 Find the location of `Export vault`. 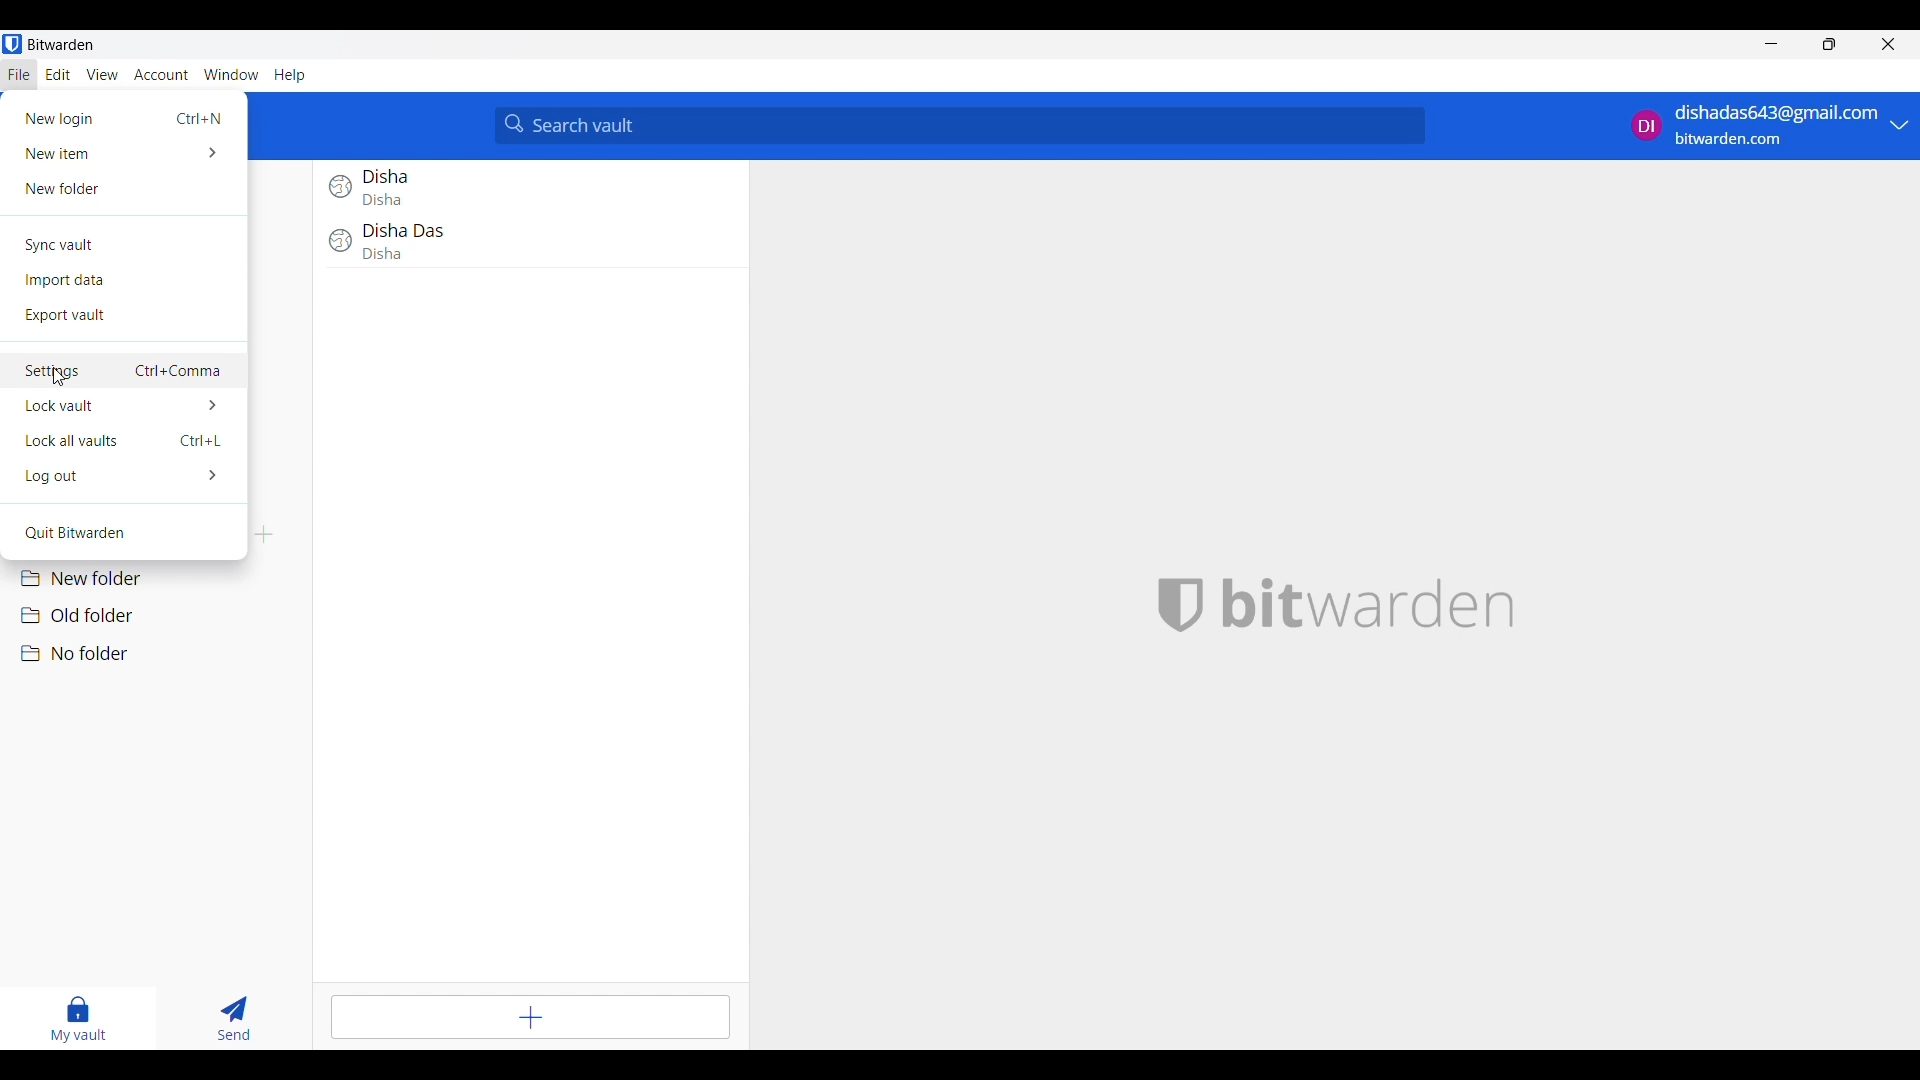

Export vault is located at coordinates (123, 315).